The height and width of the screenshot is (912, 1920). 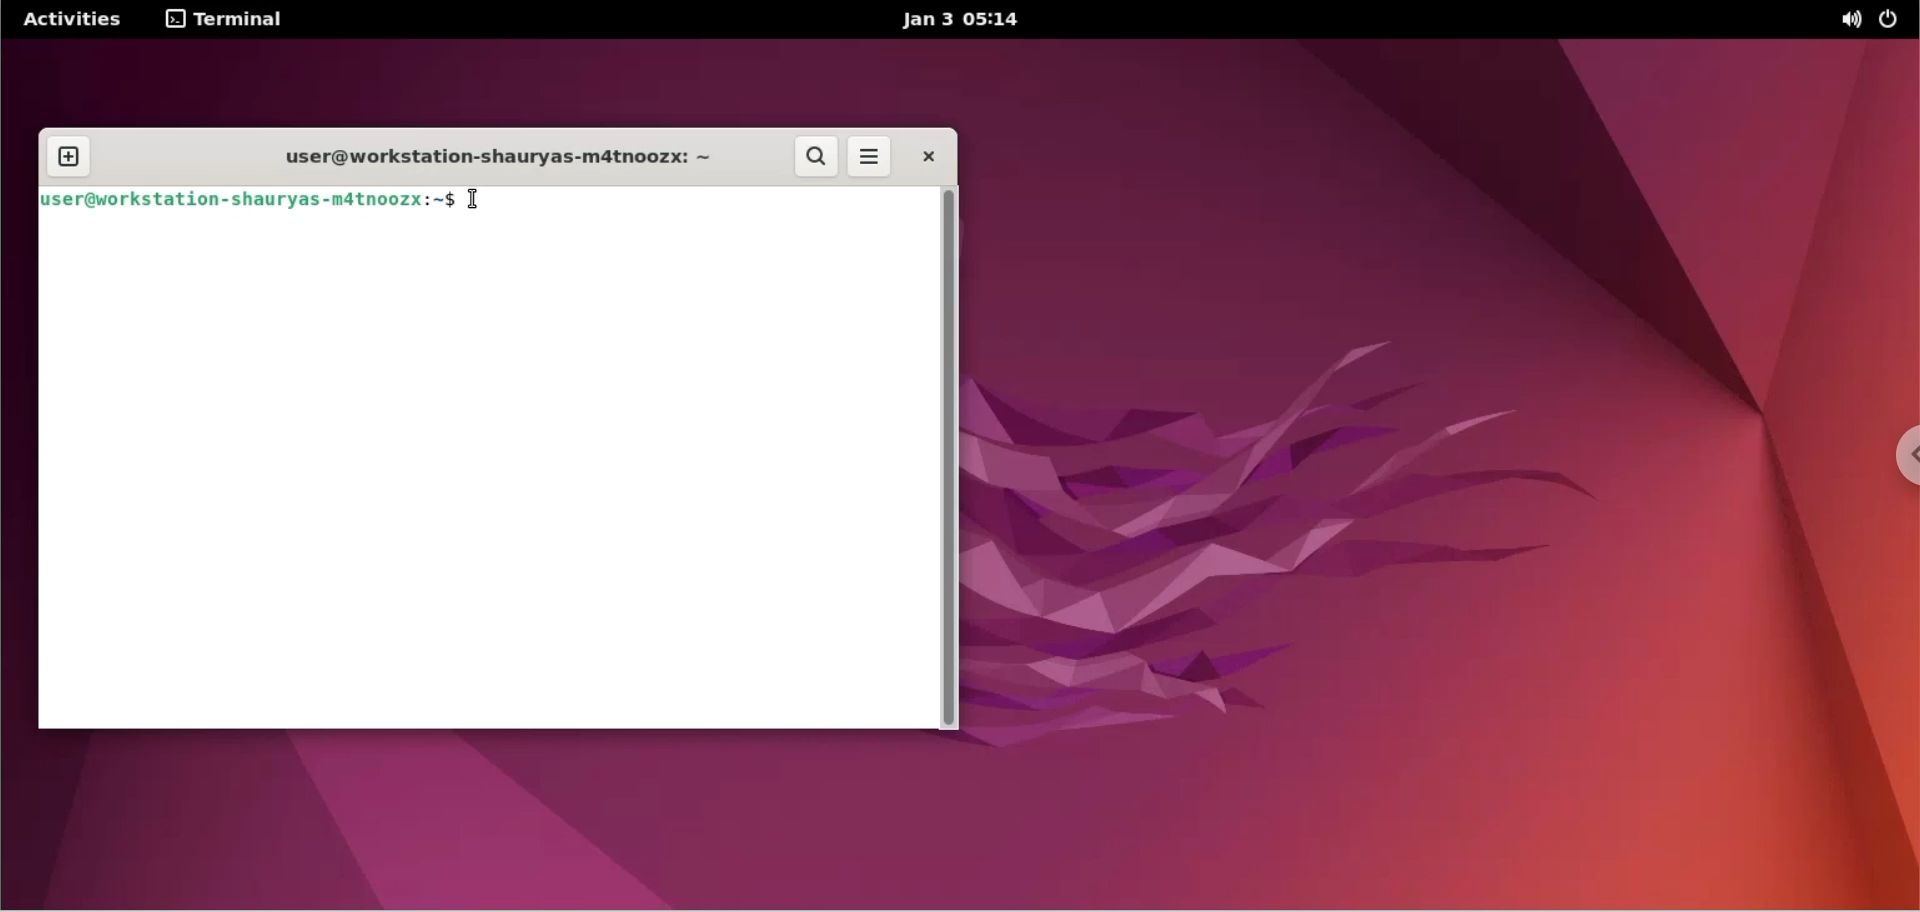 What do you see at coordinates (868, 158) in the screenshot?
I see `menu` at bounding box center [868, 158].